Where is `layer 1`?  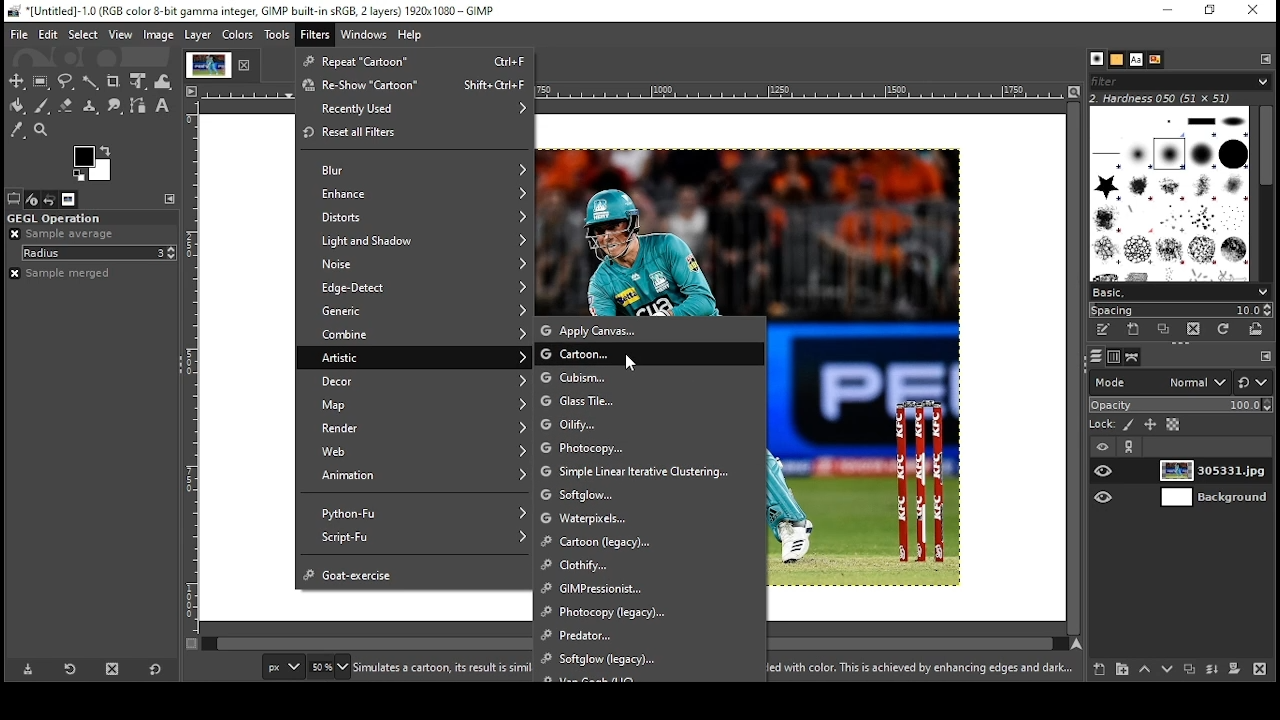
layer 1 is located at coordinates (1217, 473).